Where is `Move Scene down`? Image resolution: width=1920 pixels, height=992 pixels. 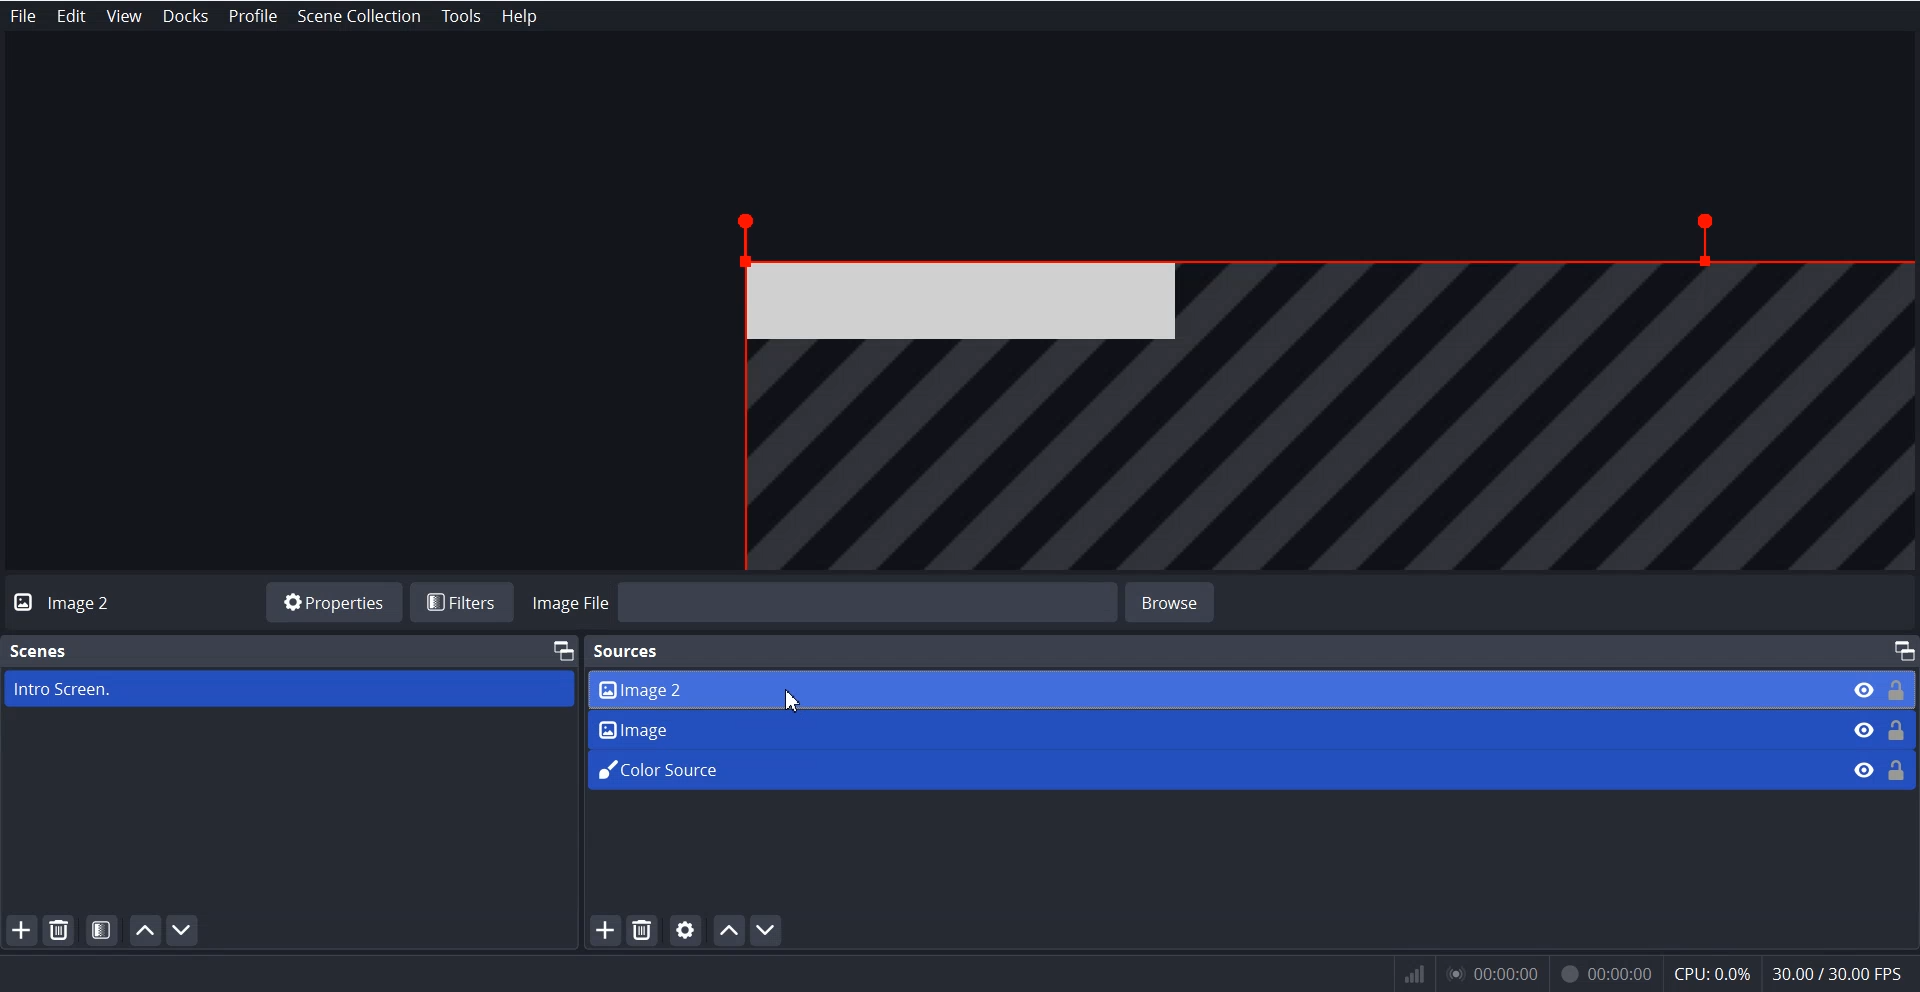
Move Scene down is located at coordinates (186, 930).